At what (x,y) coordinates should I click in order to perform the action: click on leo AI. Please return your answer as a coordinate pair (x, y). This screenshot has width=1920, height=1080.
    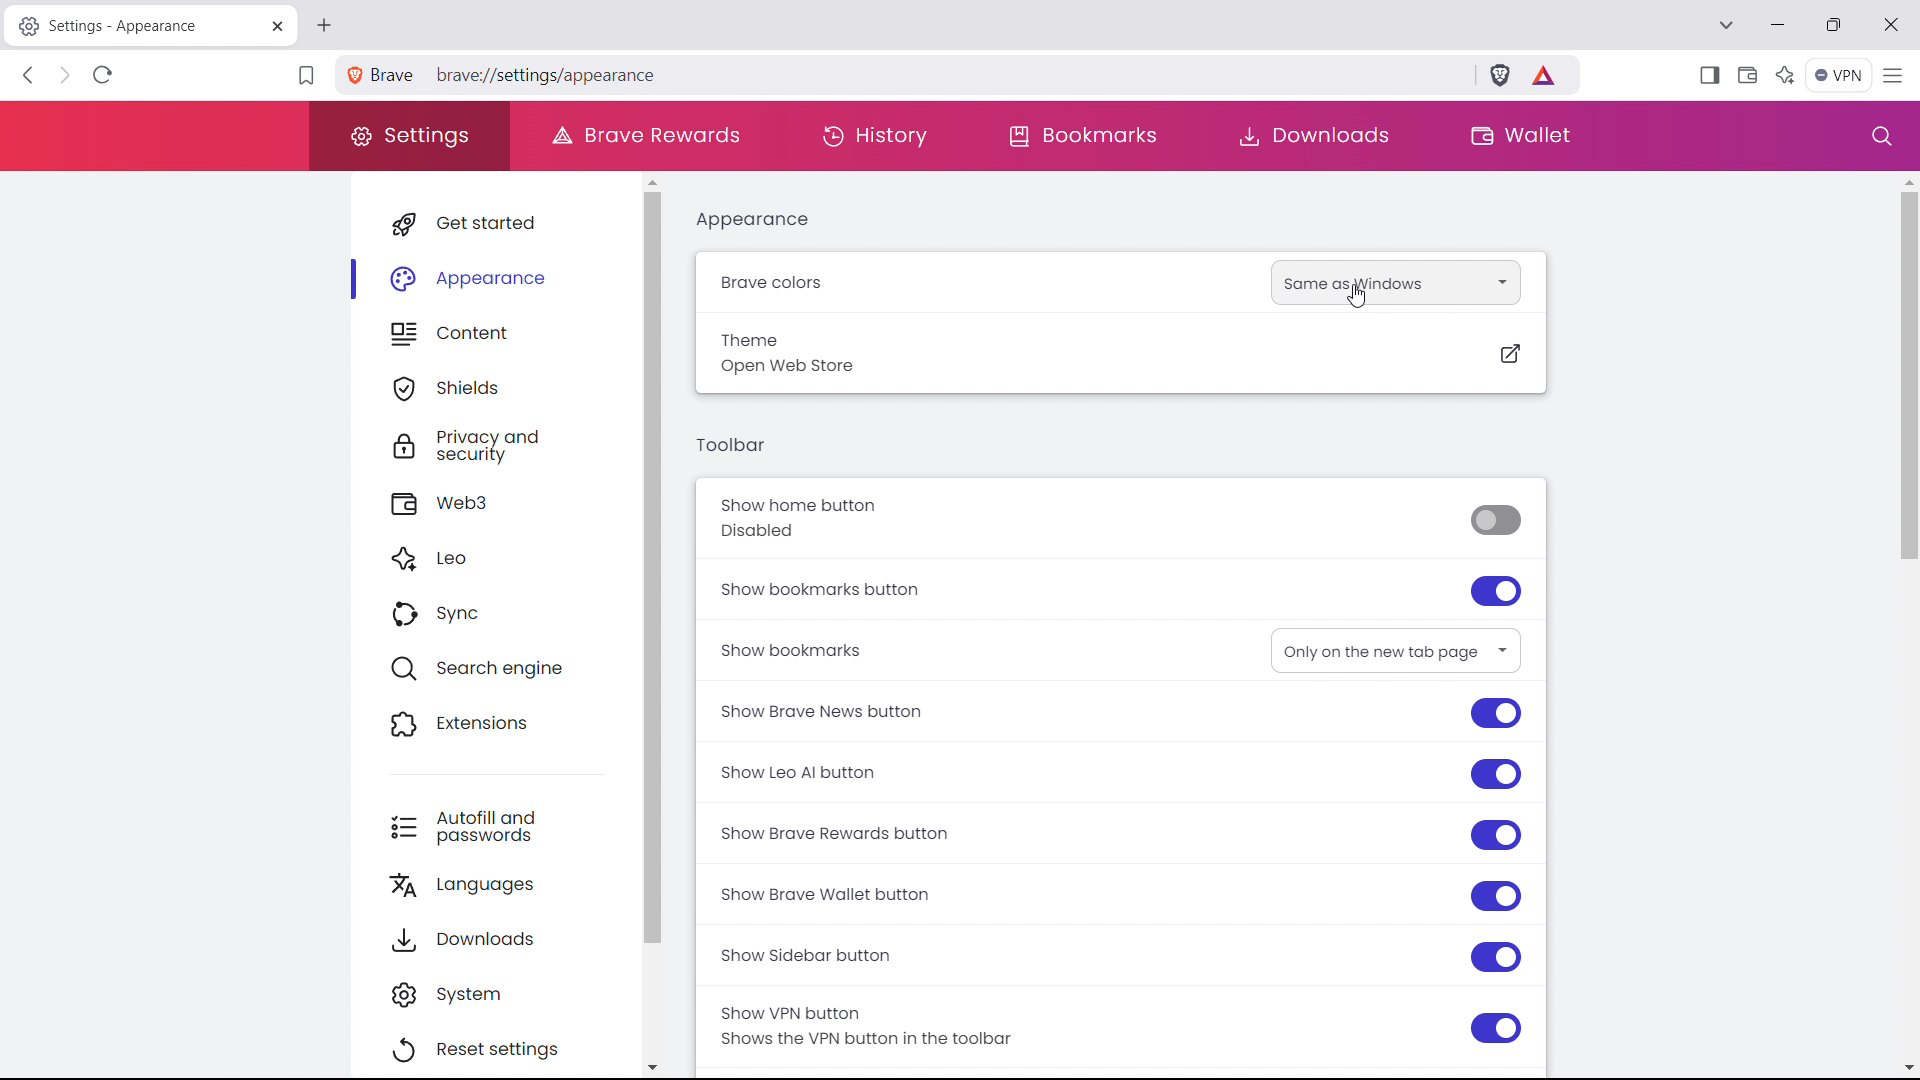
    Looking at the image, I should click on (1785, 73).